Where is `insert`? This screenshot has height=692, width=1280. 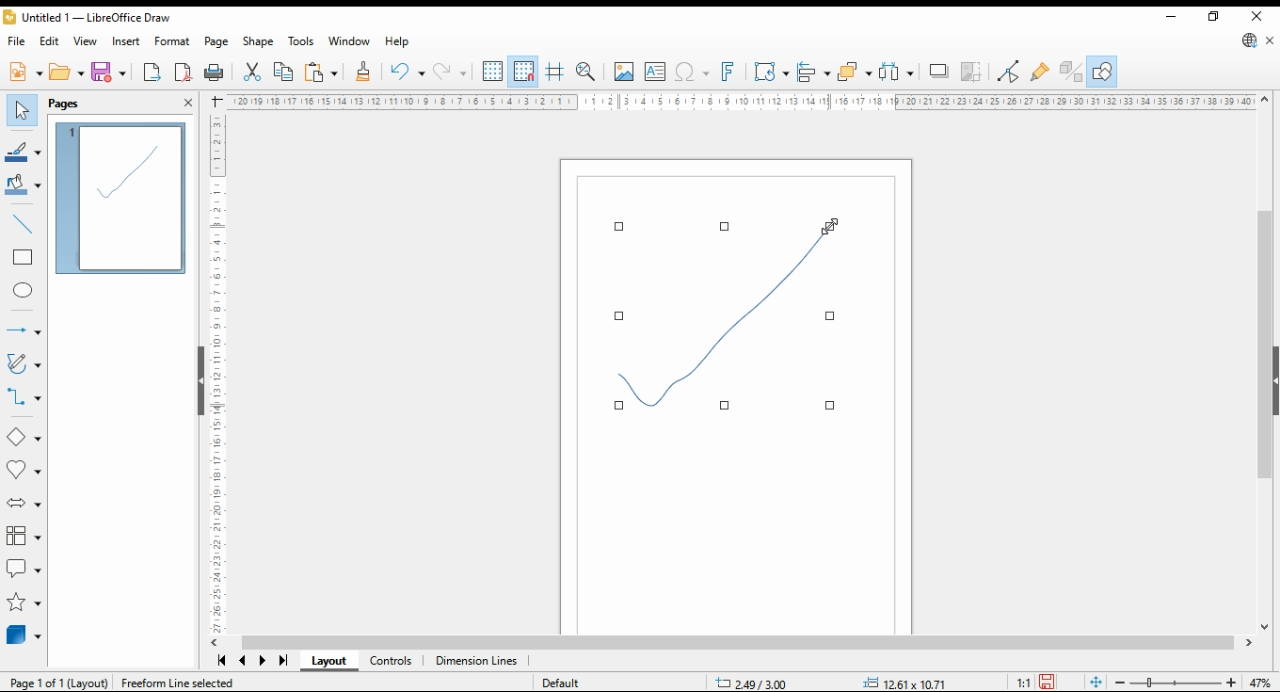 insert is located at coordinates (126, 40).